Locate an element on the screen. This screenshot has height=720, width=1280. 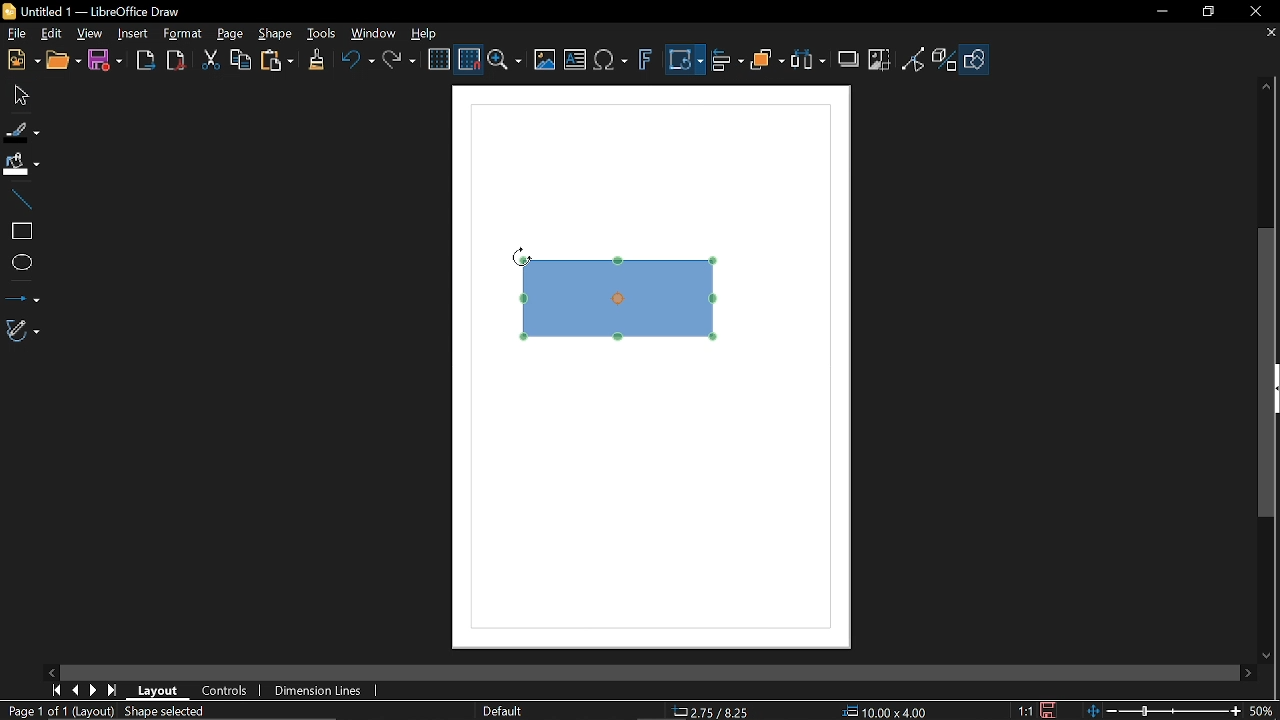
2.75/8.25 (Cursor Position) is located at coordinates (714, 712).